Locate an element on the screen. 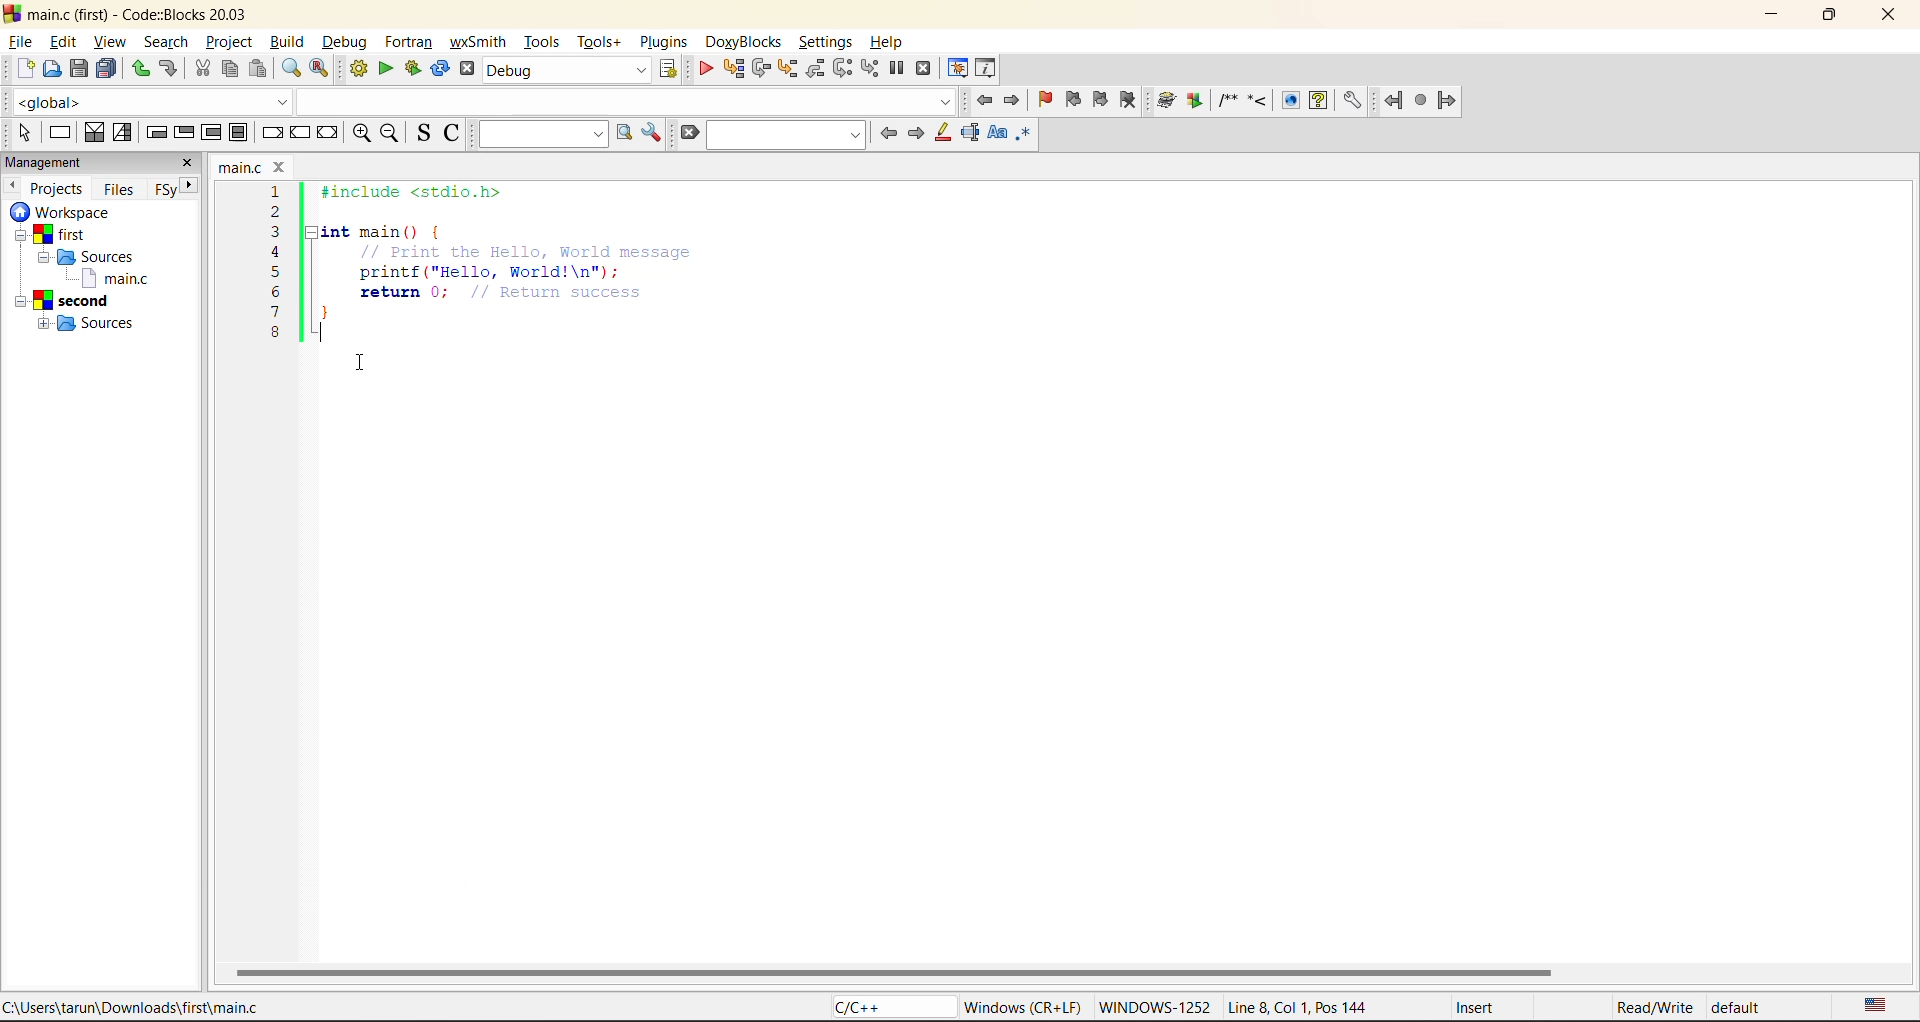 The image size is (1920, 1022). entry condition loop is located at coordinates (155, 131).